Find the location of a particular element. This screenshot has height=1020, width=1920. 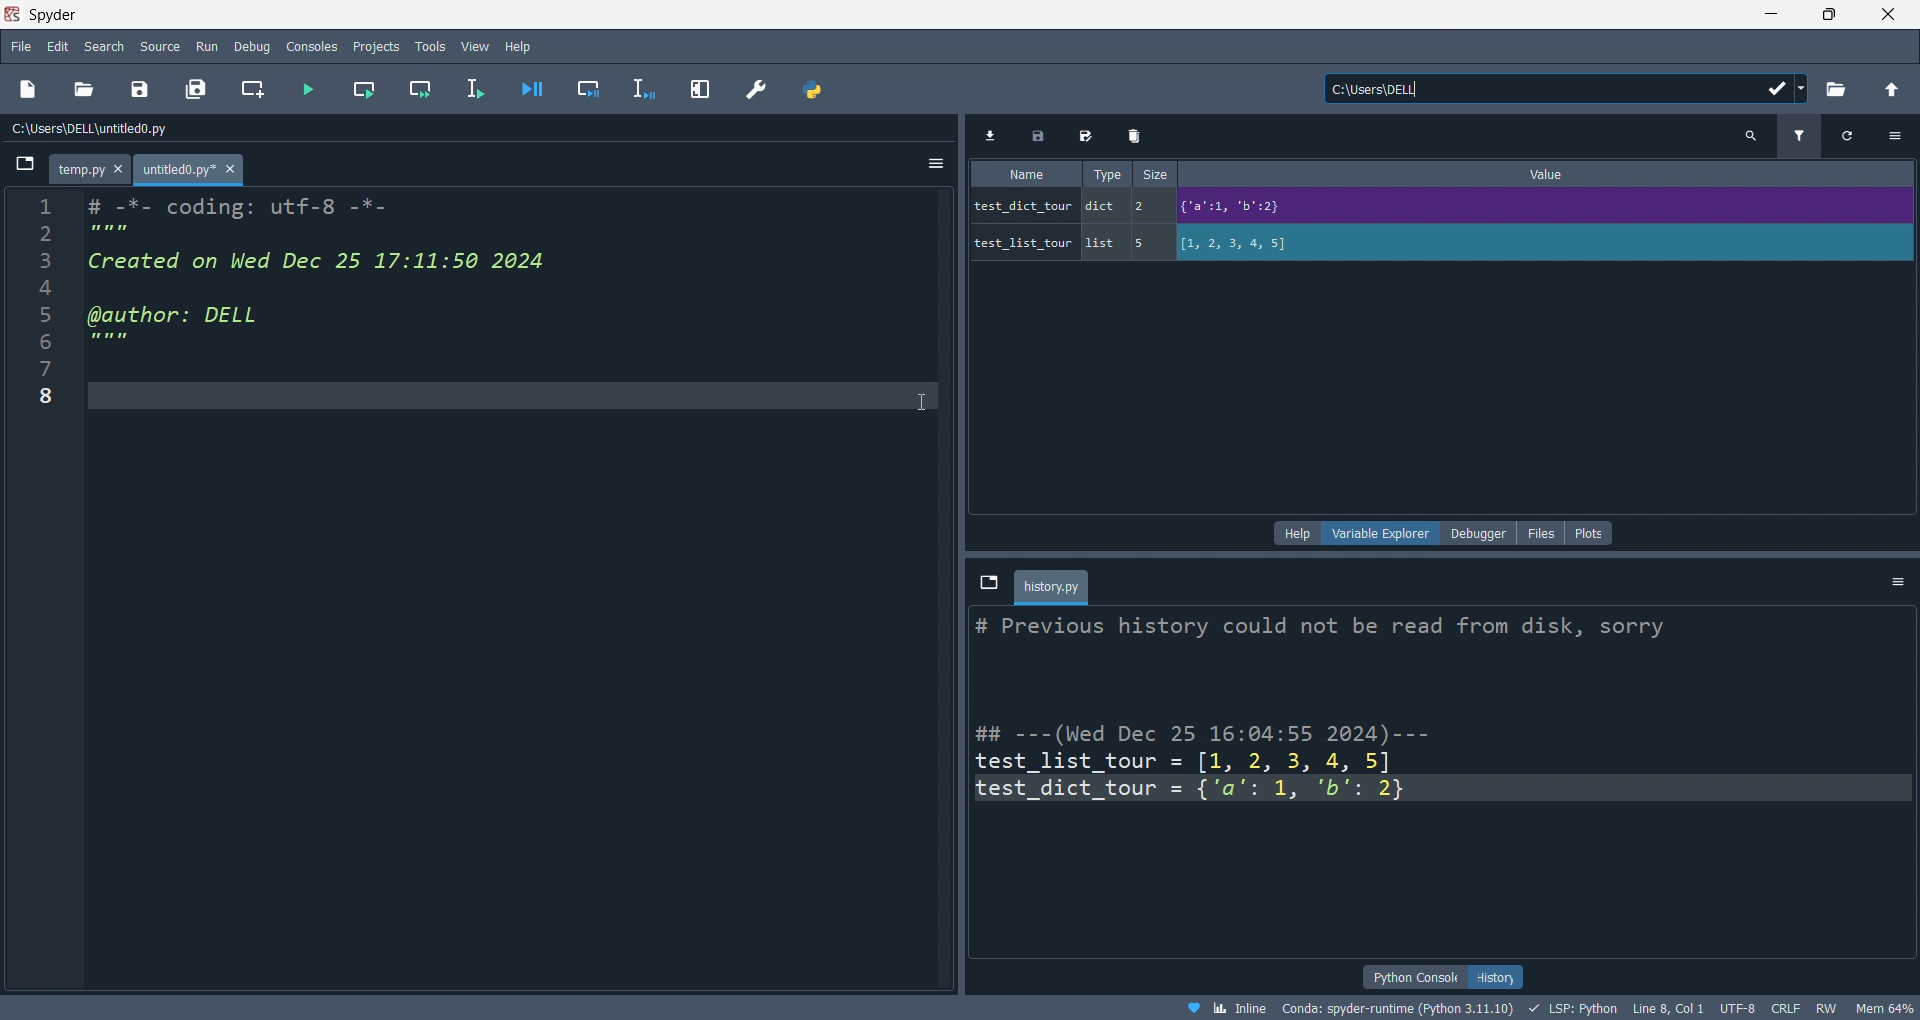

tab is located at coordinates (1055, 585).